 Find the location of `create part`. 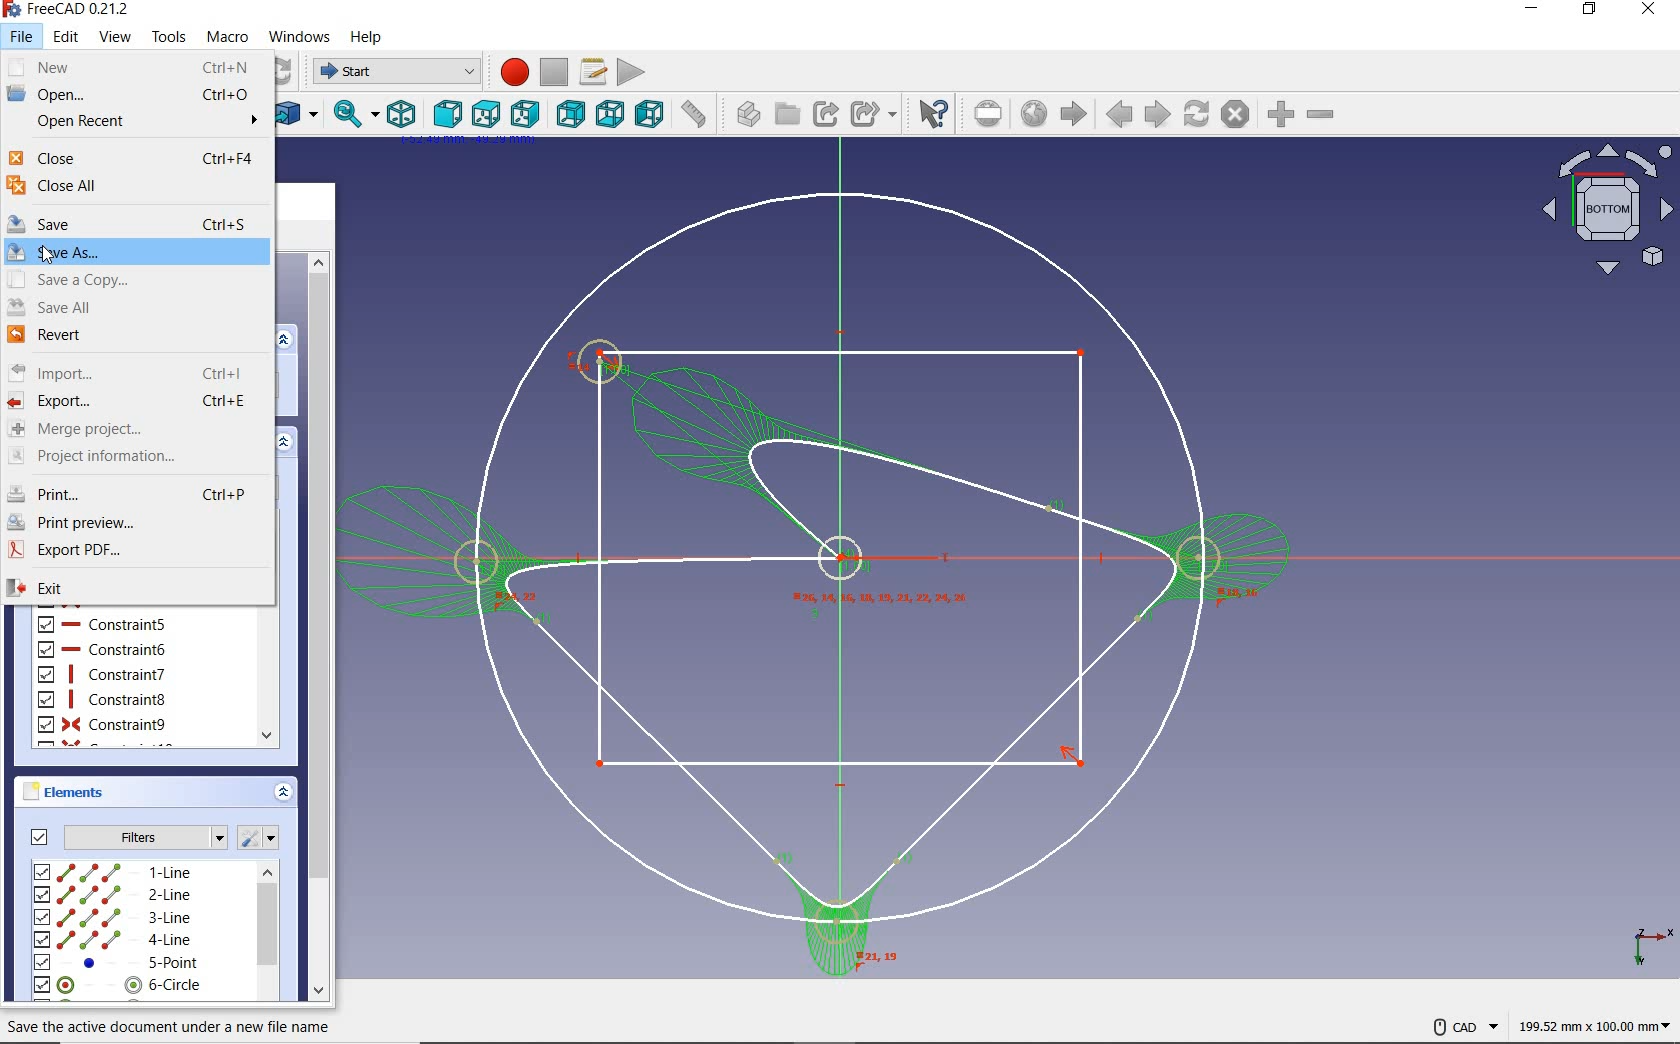

create part is located at coordinates (743, 113).